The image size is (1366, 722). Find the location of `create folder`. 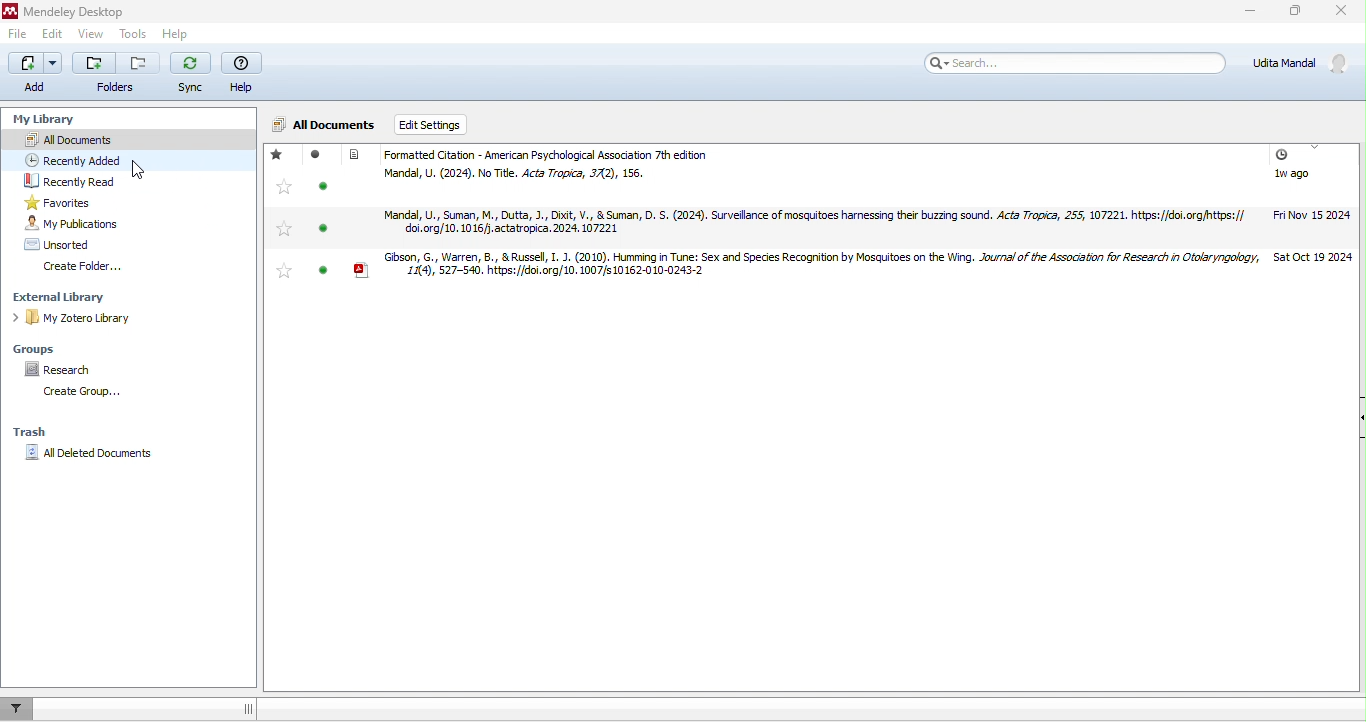

create folder is located at coordinates (98, 268).